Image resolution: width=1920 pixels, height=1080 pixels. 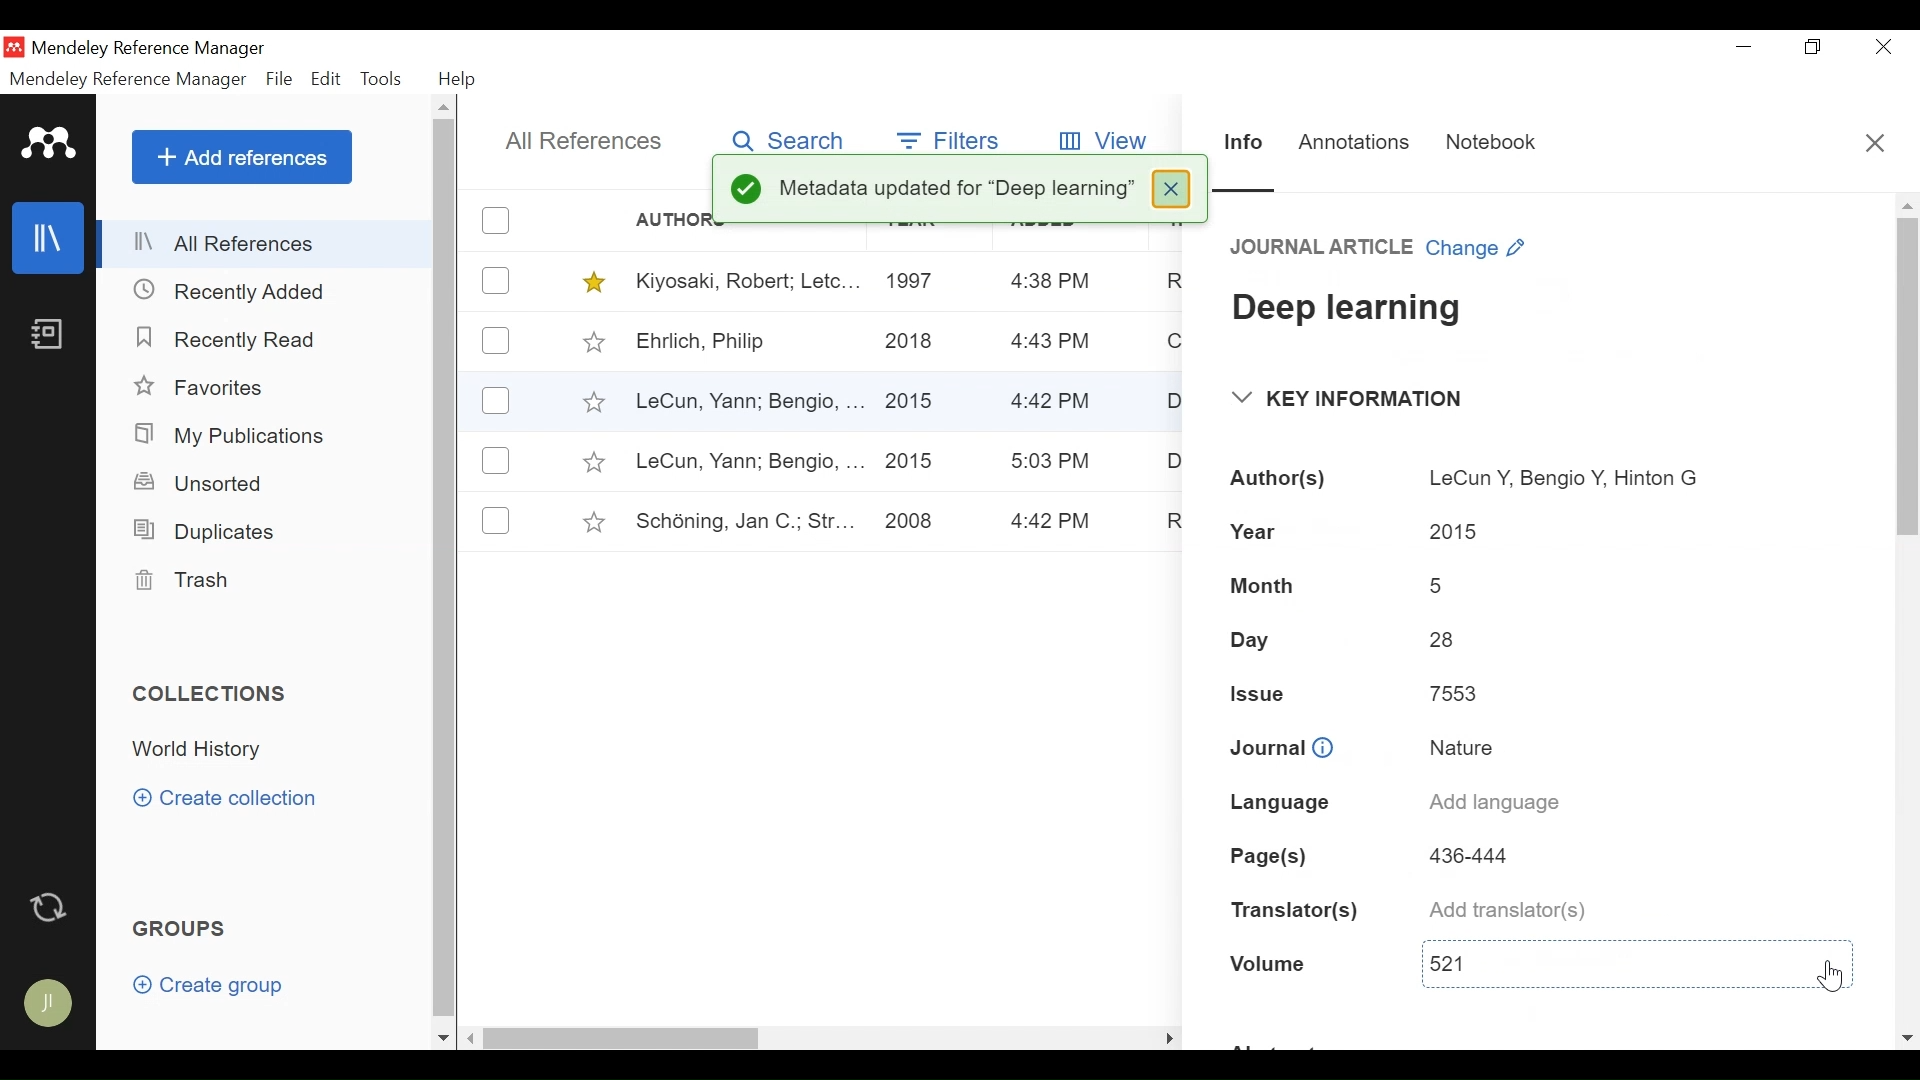 What do you see at coordinates (1108, 137) in the screenshot?
I see `View` at bounding box center [1108, 137].